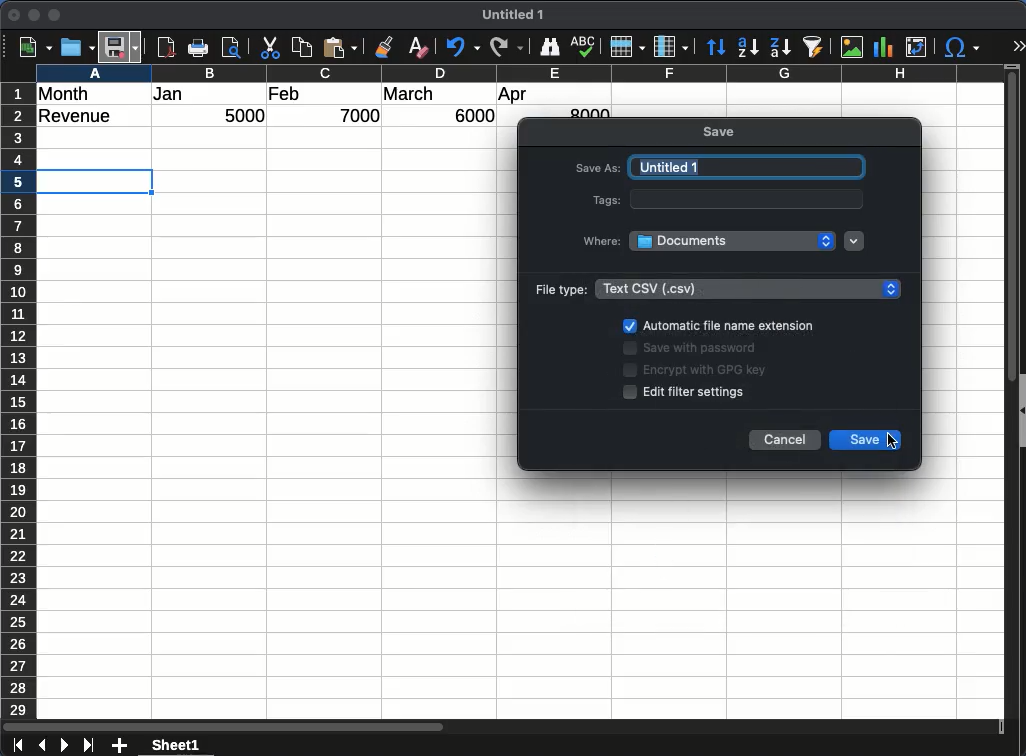 The height and width of the screenshot is (756, 1026). I want to click on Untitled 1, so click(517, 15).